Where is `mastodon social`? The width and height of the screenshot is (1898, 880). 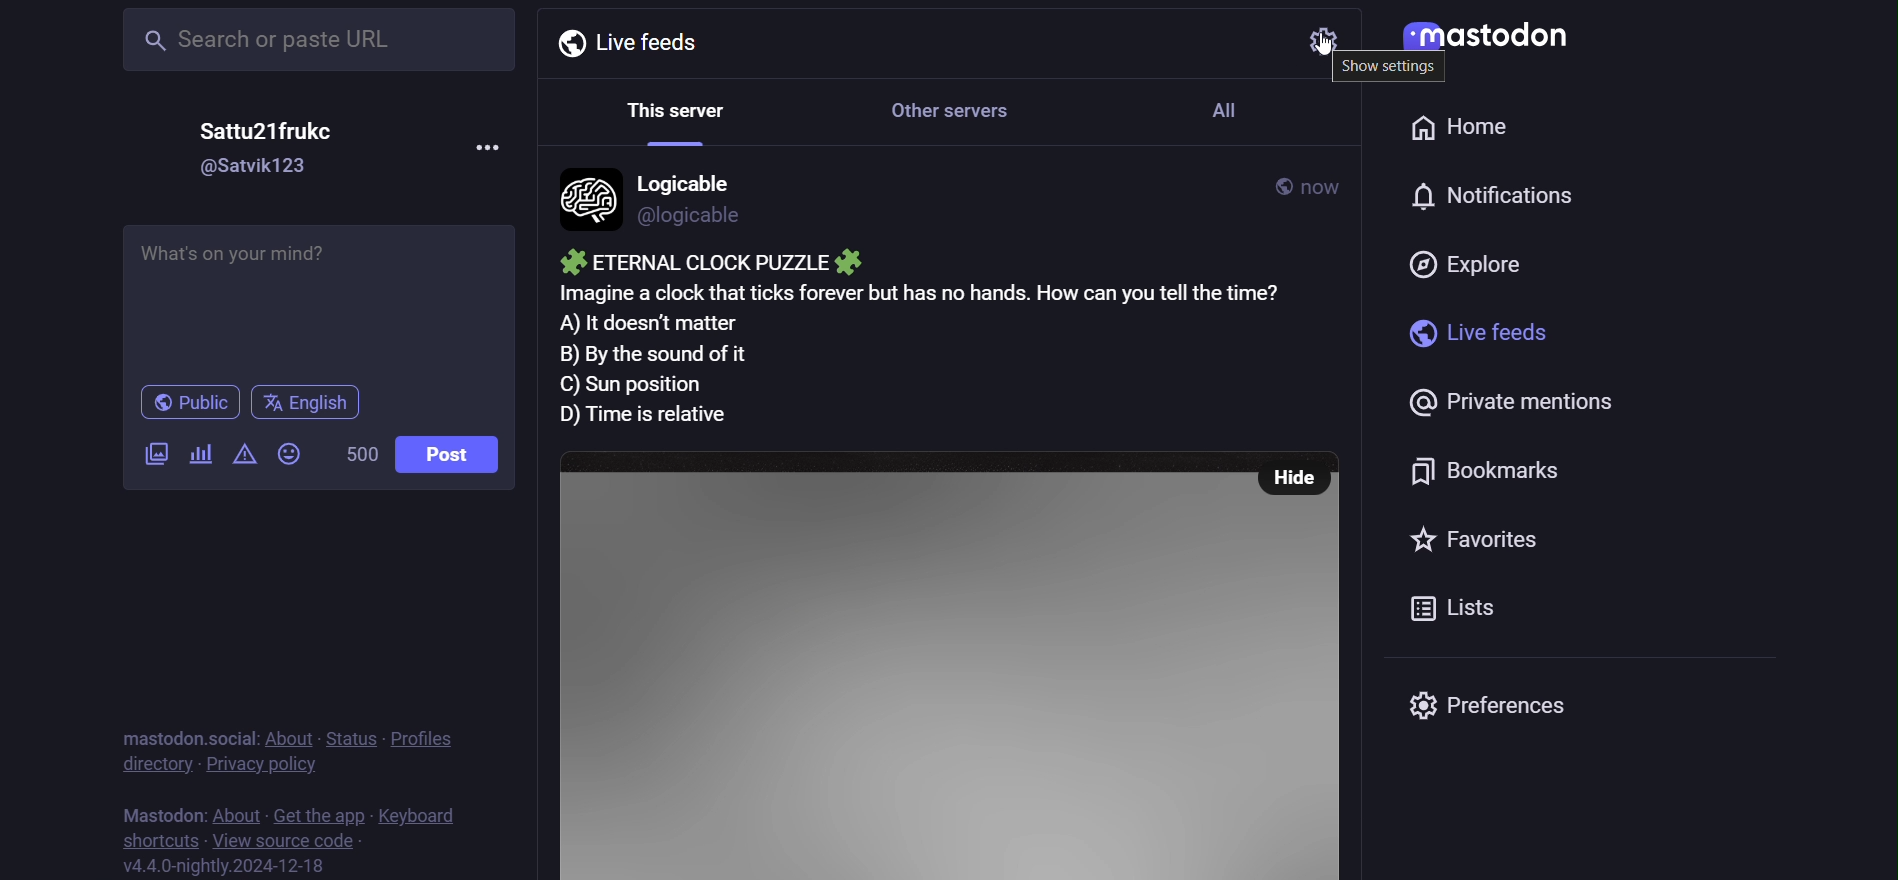
mastodon social is located at coordinates (184, 734).